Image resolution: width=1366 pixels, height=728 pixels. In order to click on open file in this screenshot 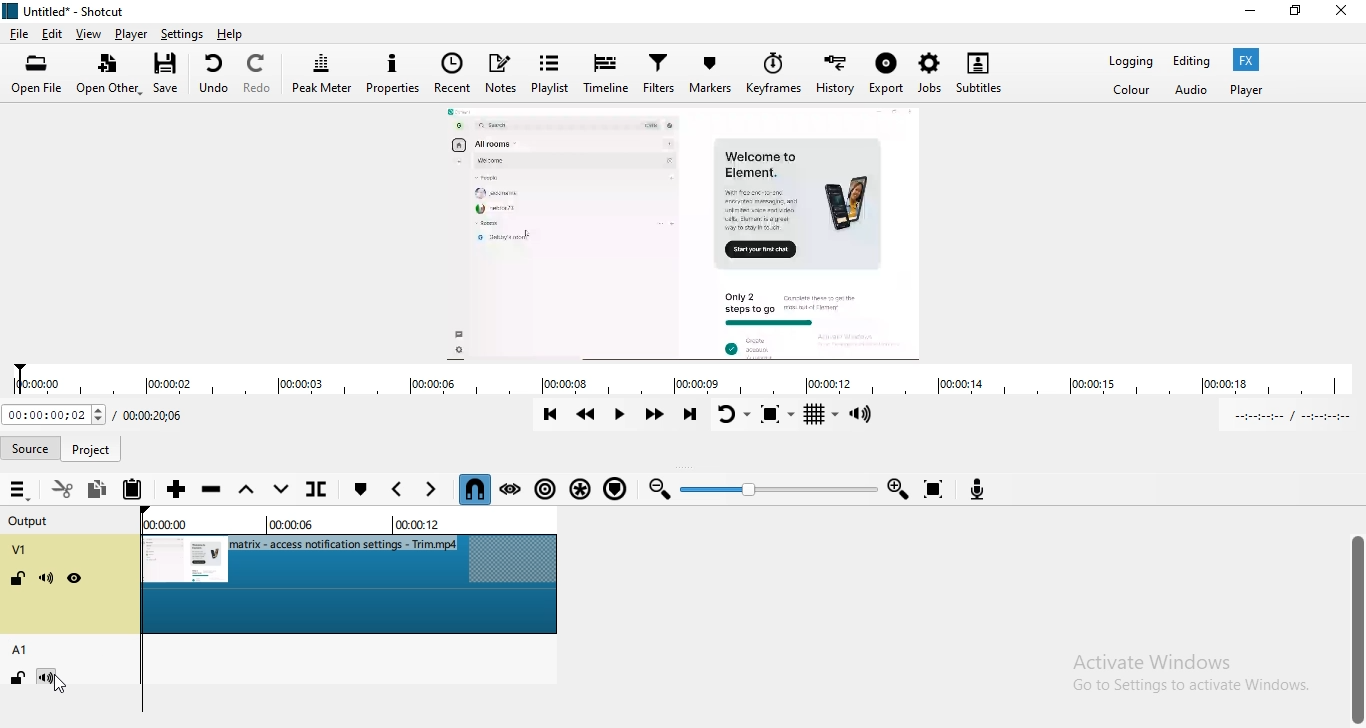, I will do `click(33, 75)`.